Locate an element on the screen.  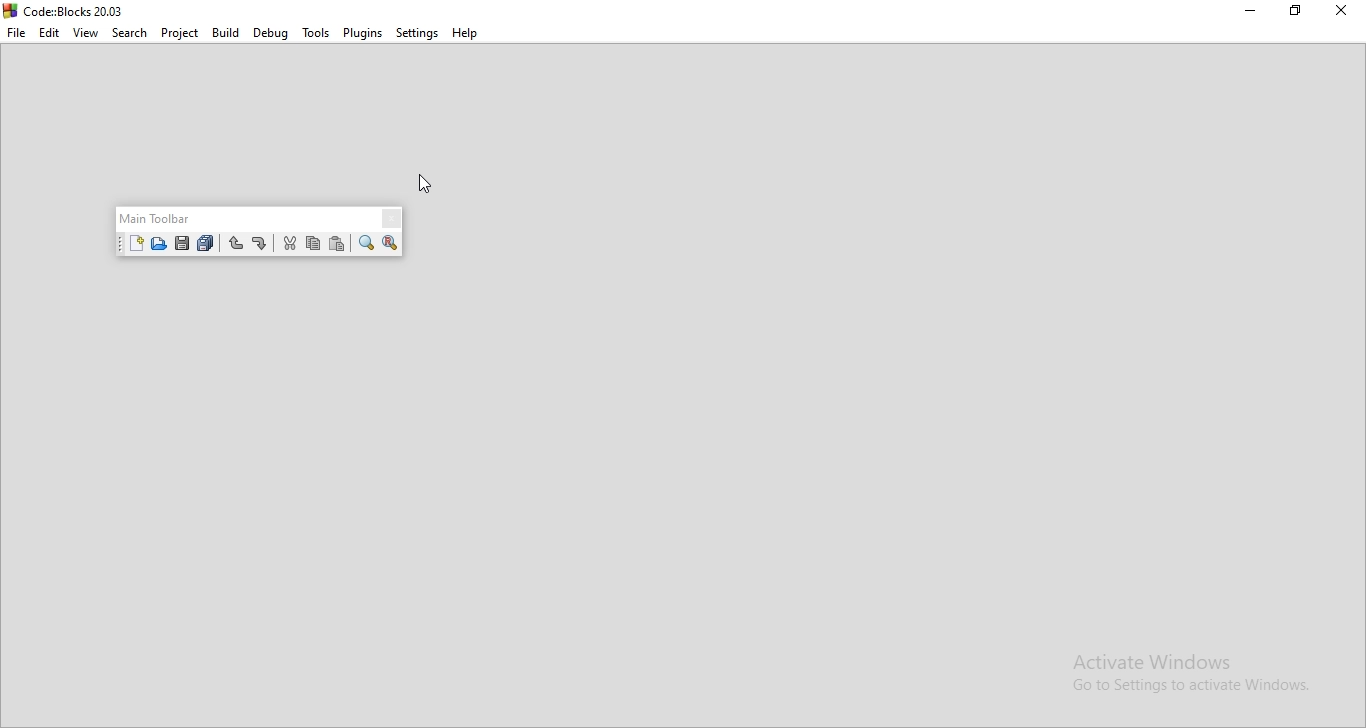
Debug  is located at coordinates (271, 32).